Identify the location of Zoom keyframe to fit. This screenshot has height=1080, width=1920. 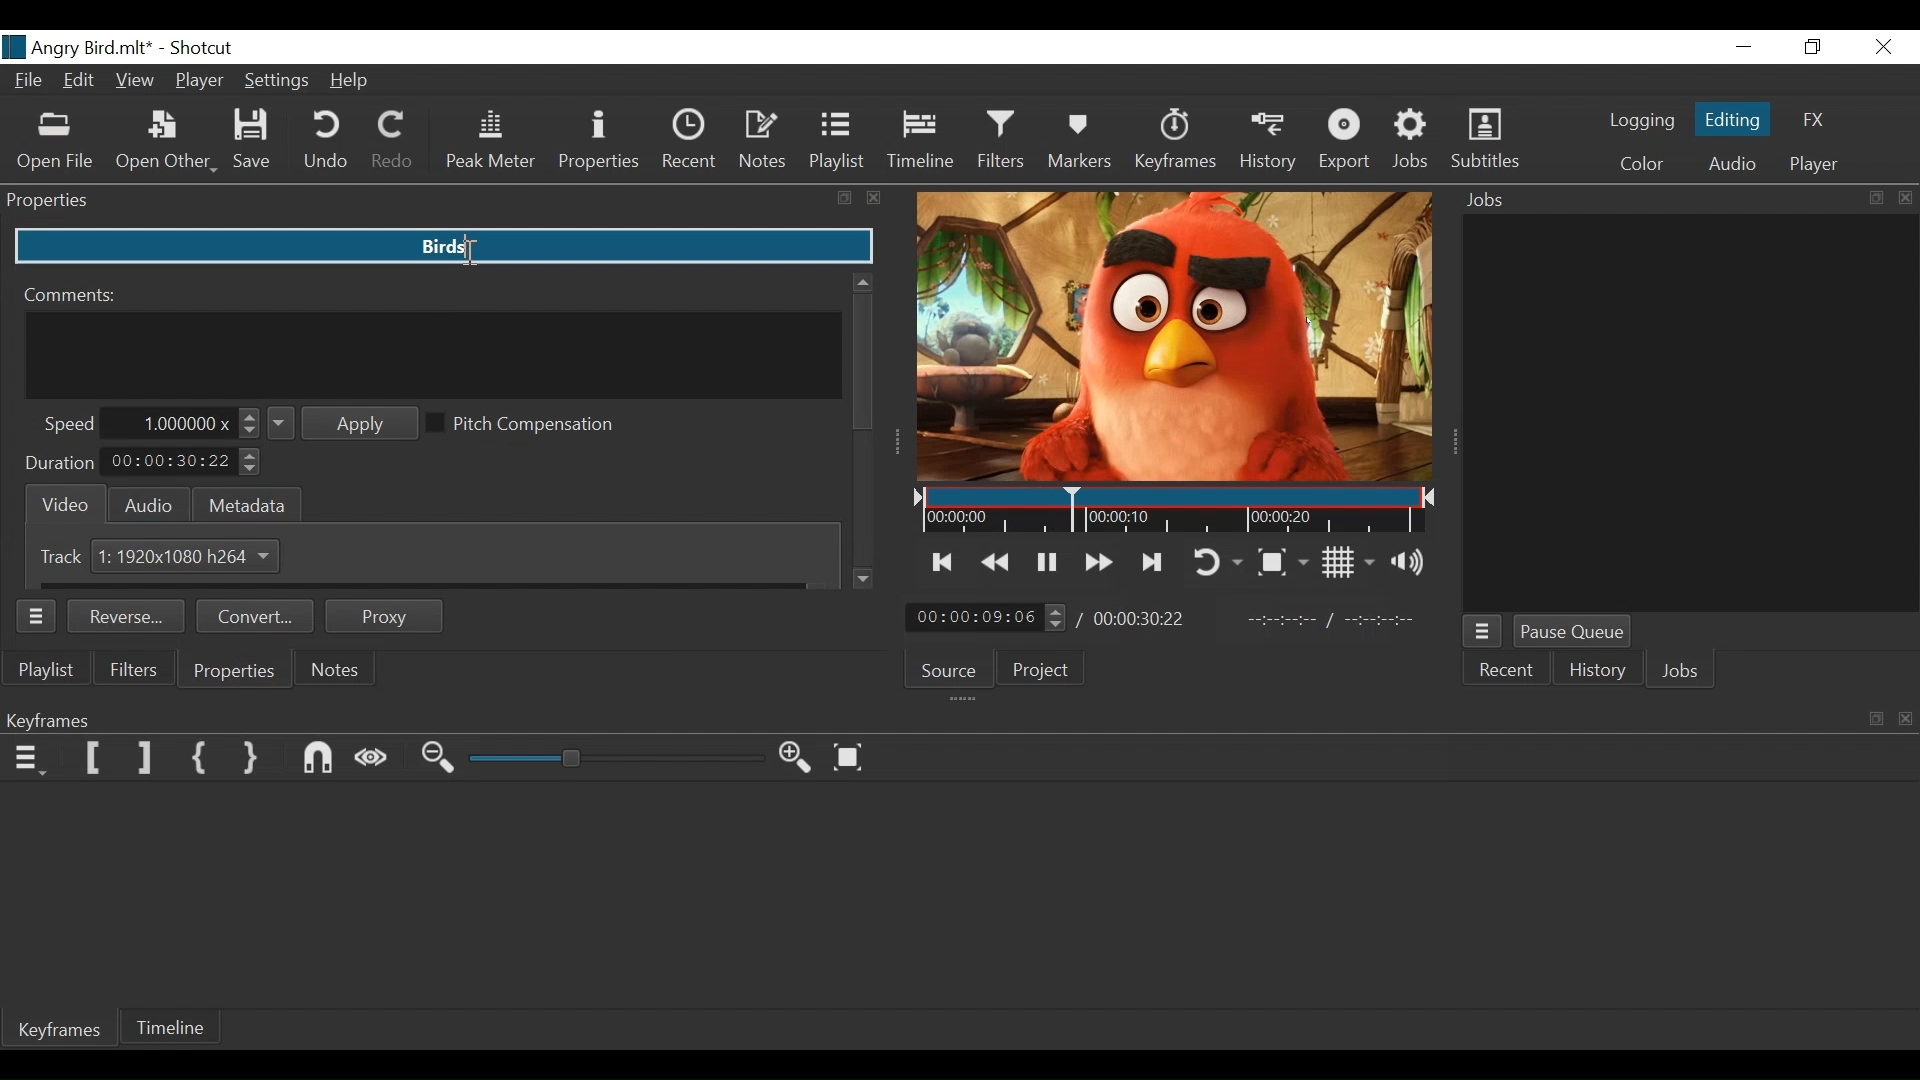
(853, 758).